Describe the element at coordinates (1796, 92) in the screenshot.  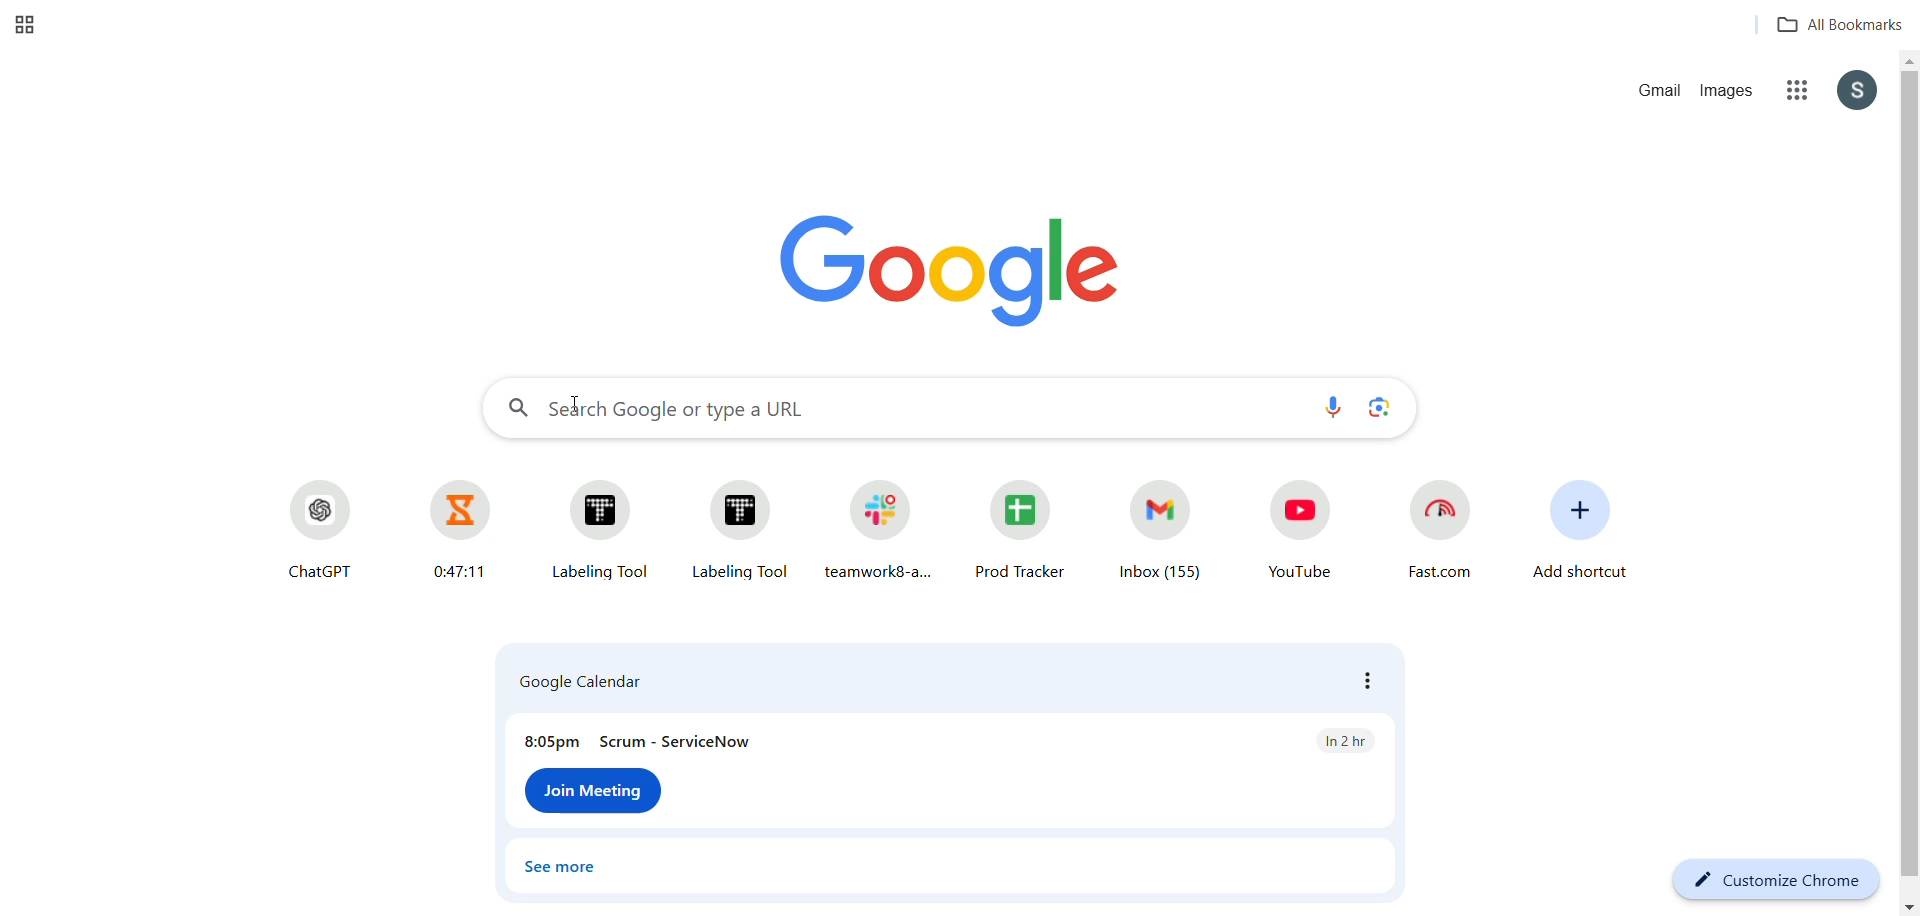
I see `google options` at that location.